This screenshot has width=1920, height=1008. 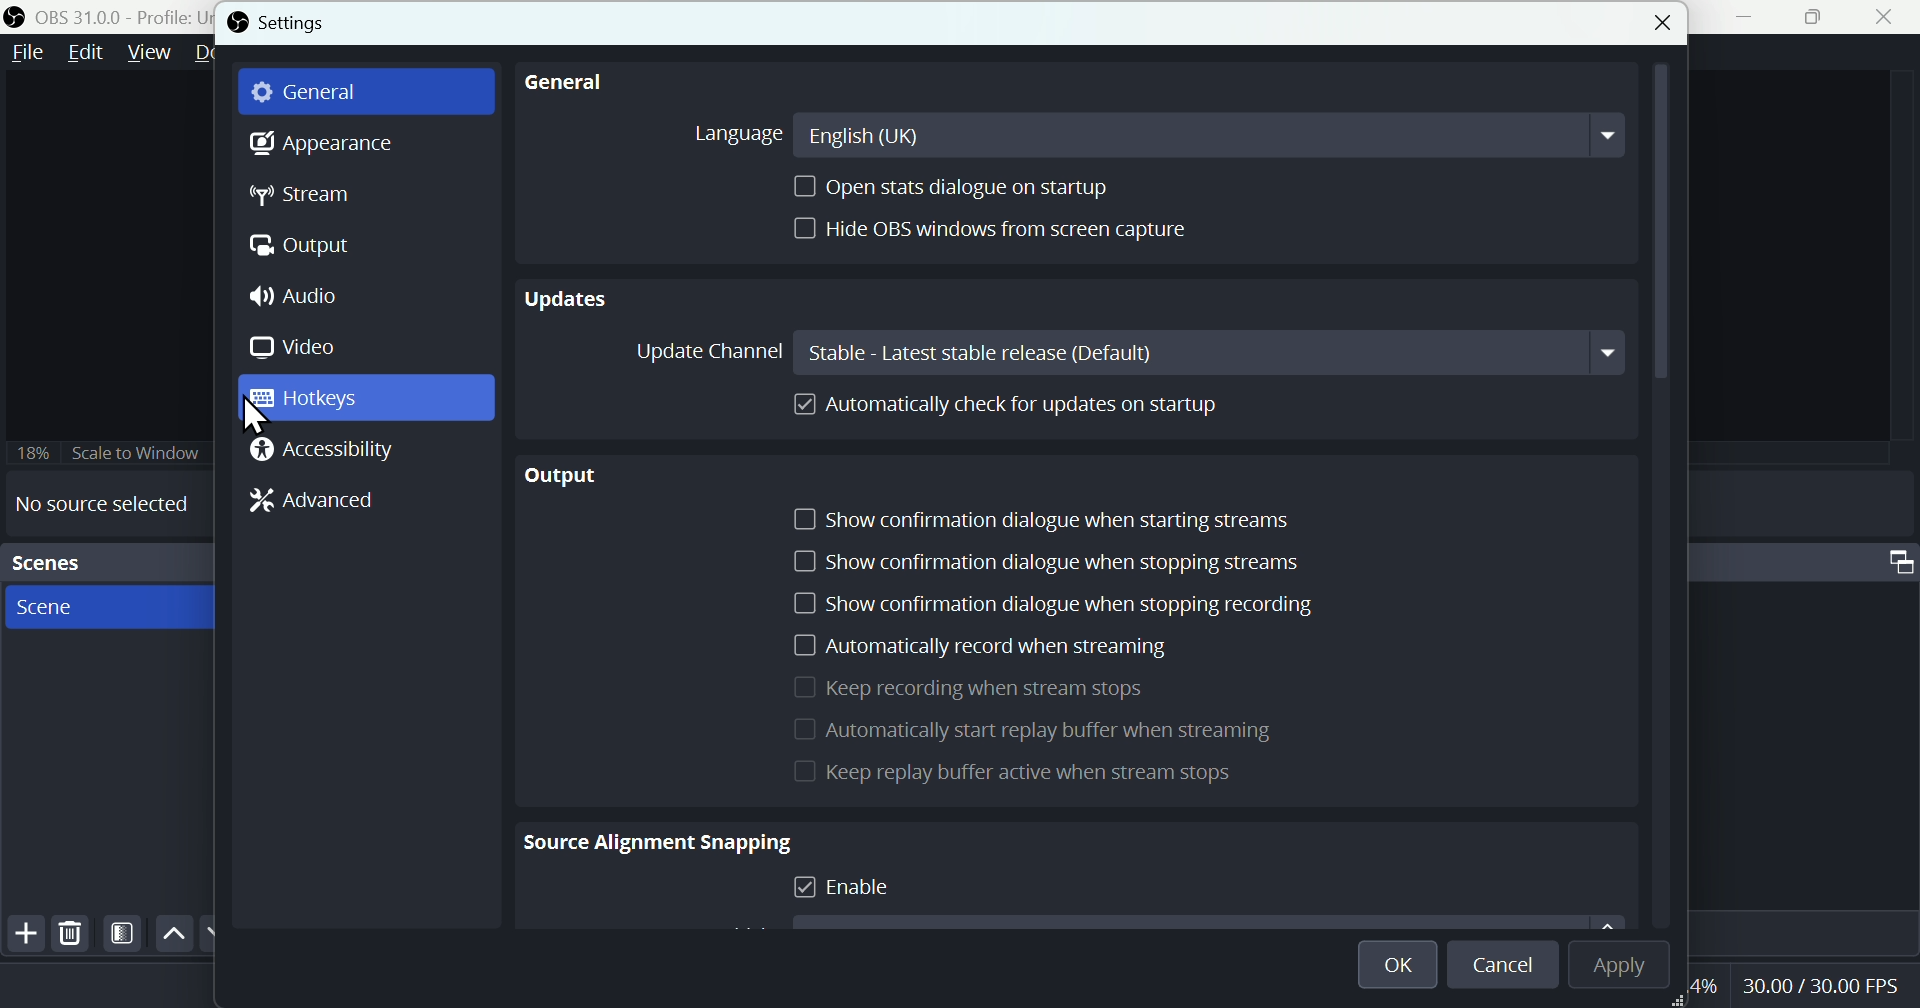 What do you see at coordinates (286, 23) in the screenshot?
I see `Settings` at bounding box center [286, 23].